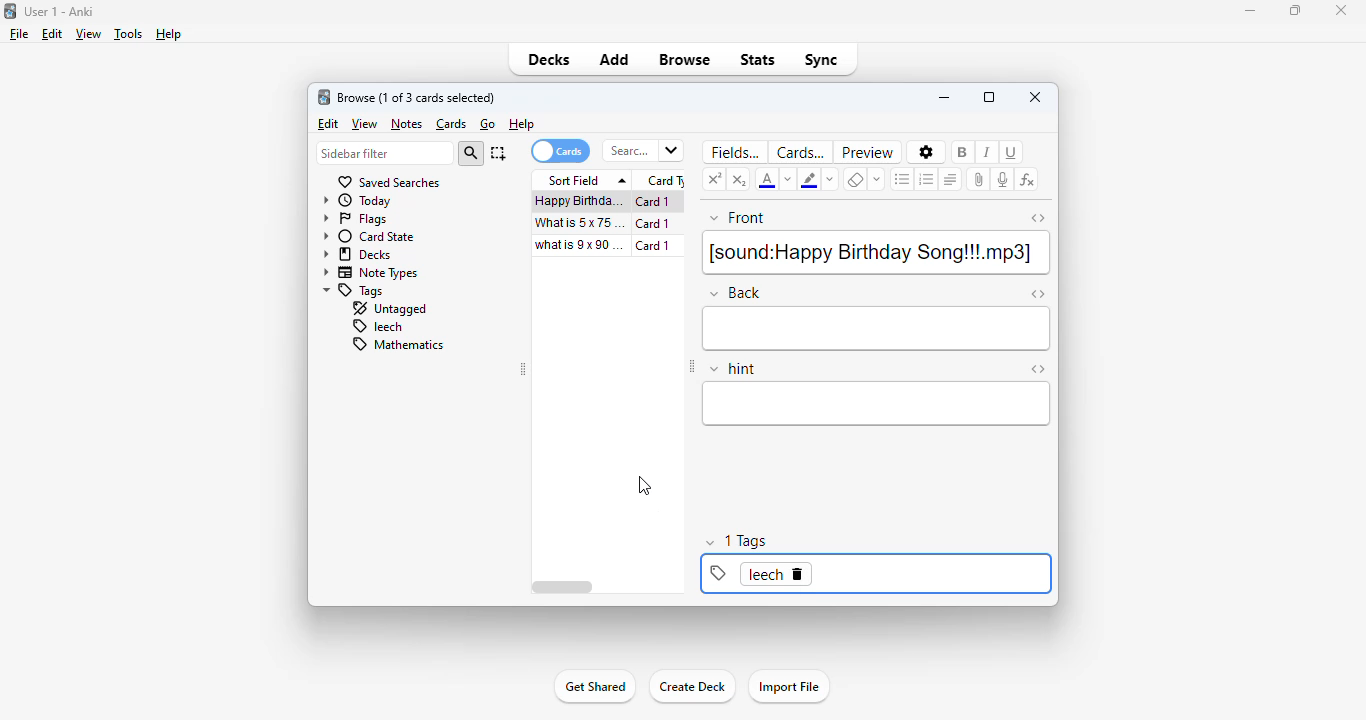 This screenshot has width=1366, height=720. Describe the element at coordinates (926, 179) in the screenshot. I see `ordered list` at that location.